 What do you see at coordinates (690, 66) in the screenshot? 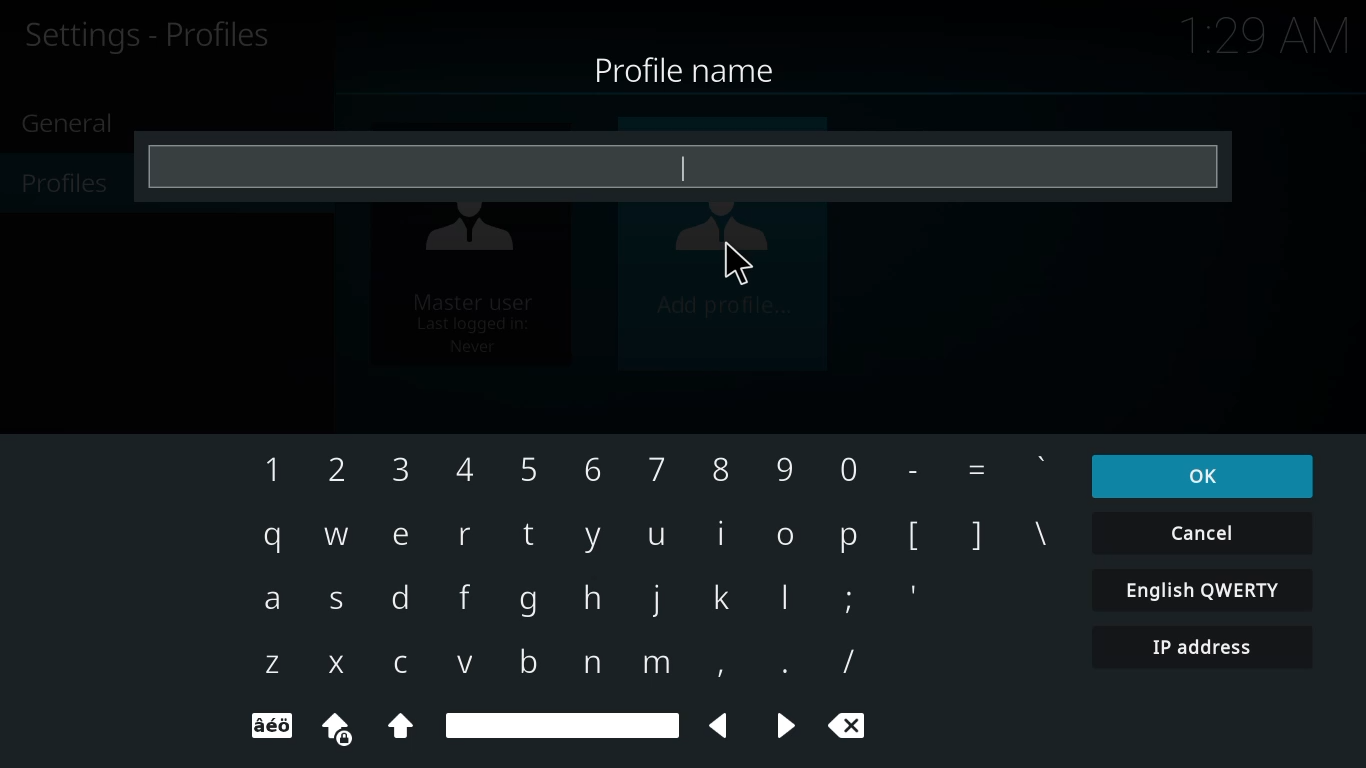
I see `profile name` at bounding box center [690, 66].